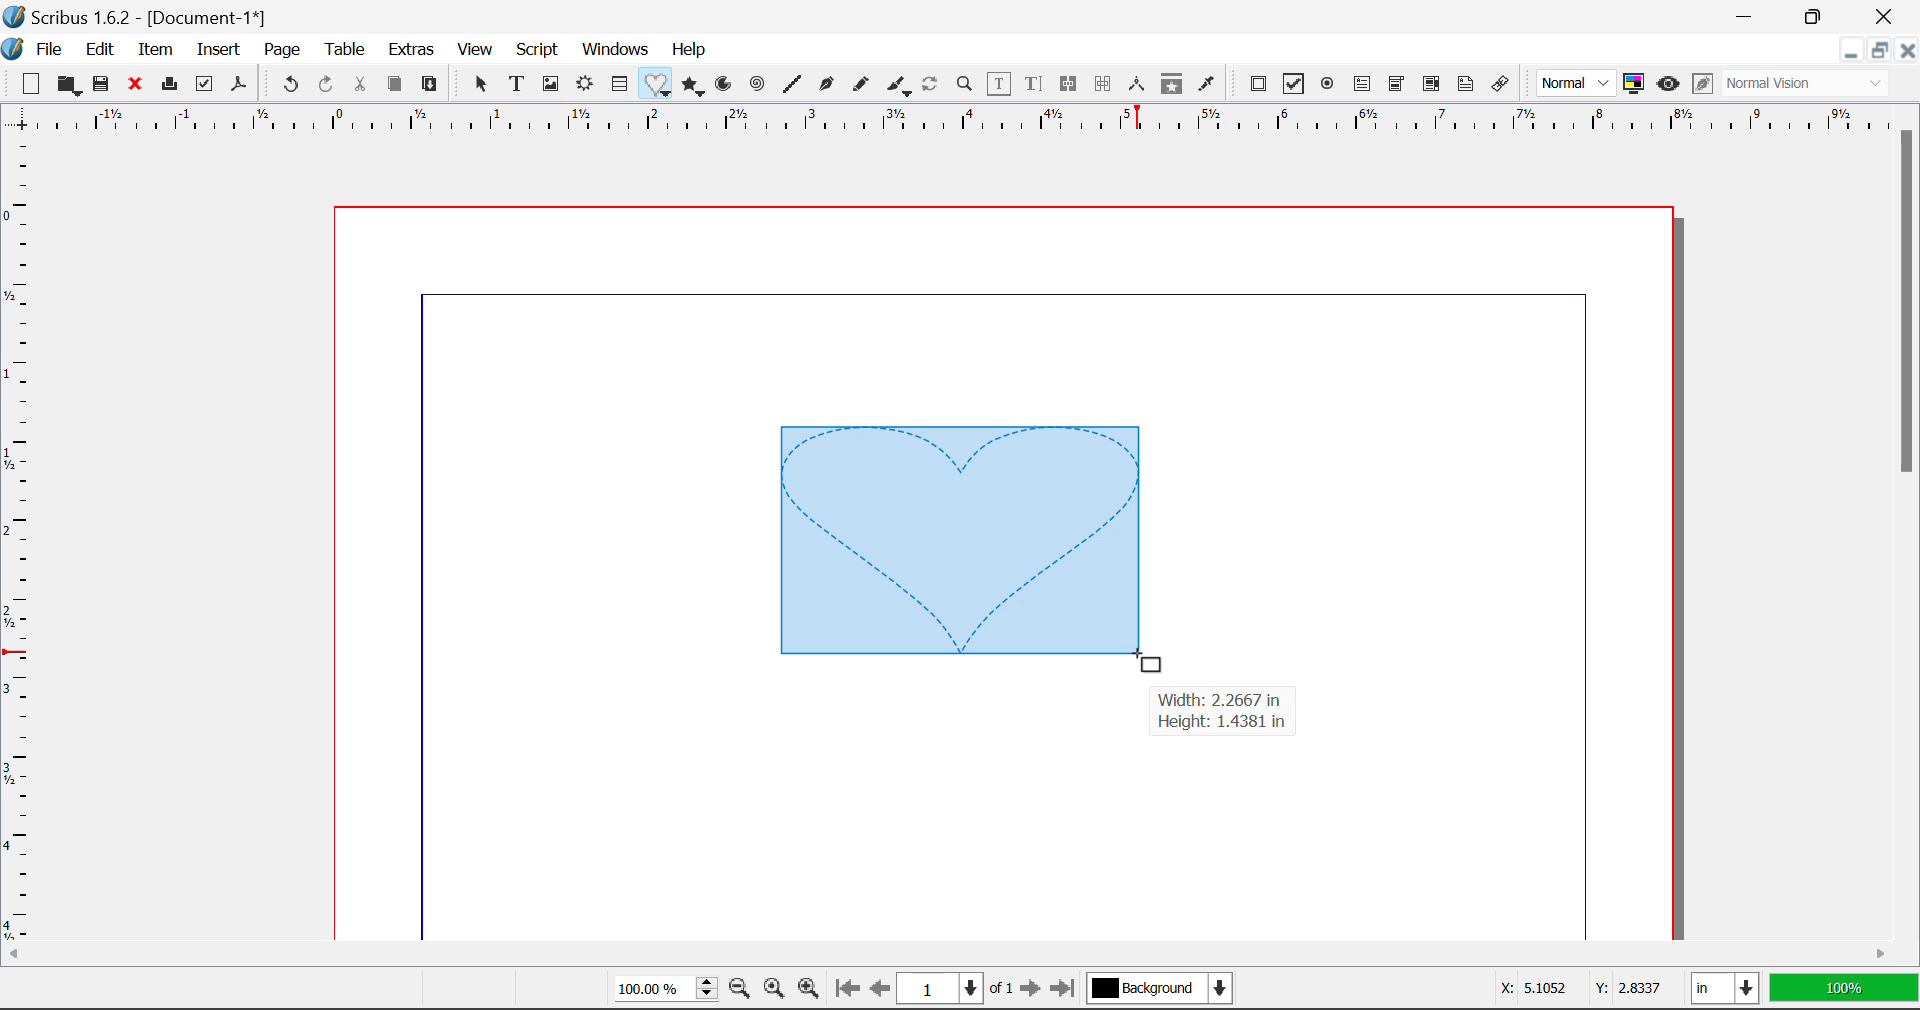  I want to click on Previous, so click(881, 990).